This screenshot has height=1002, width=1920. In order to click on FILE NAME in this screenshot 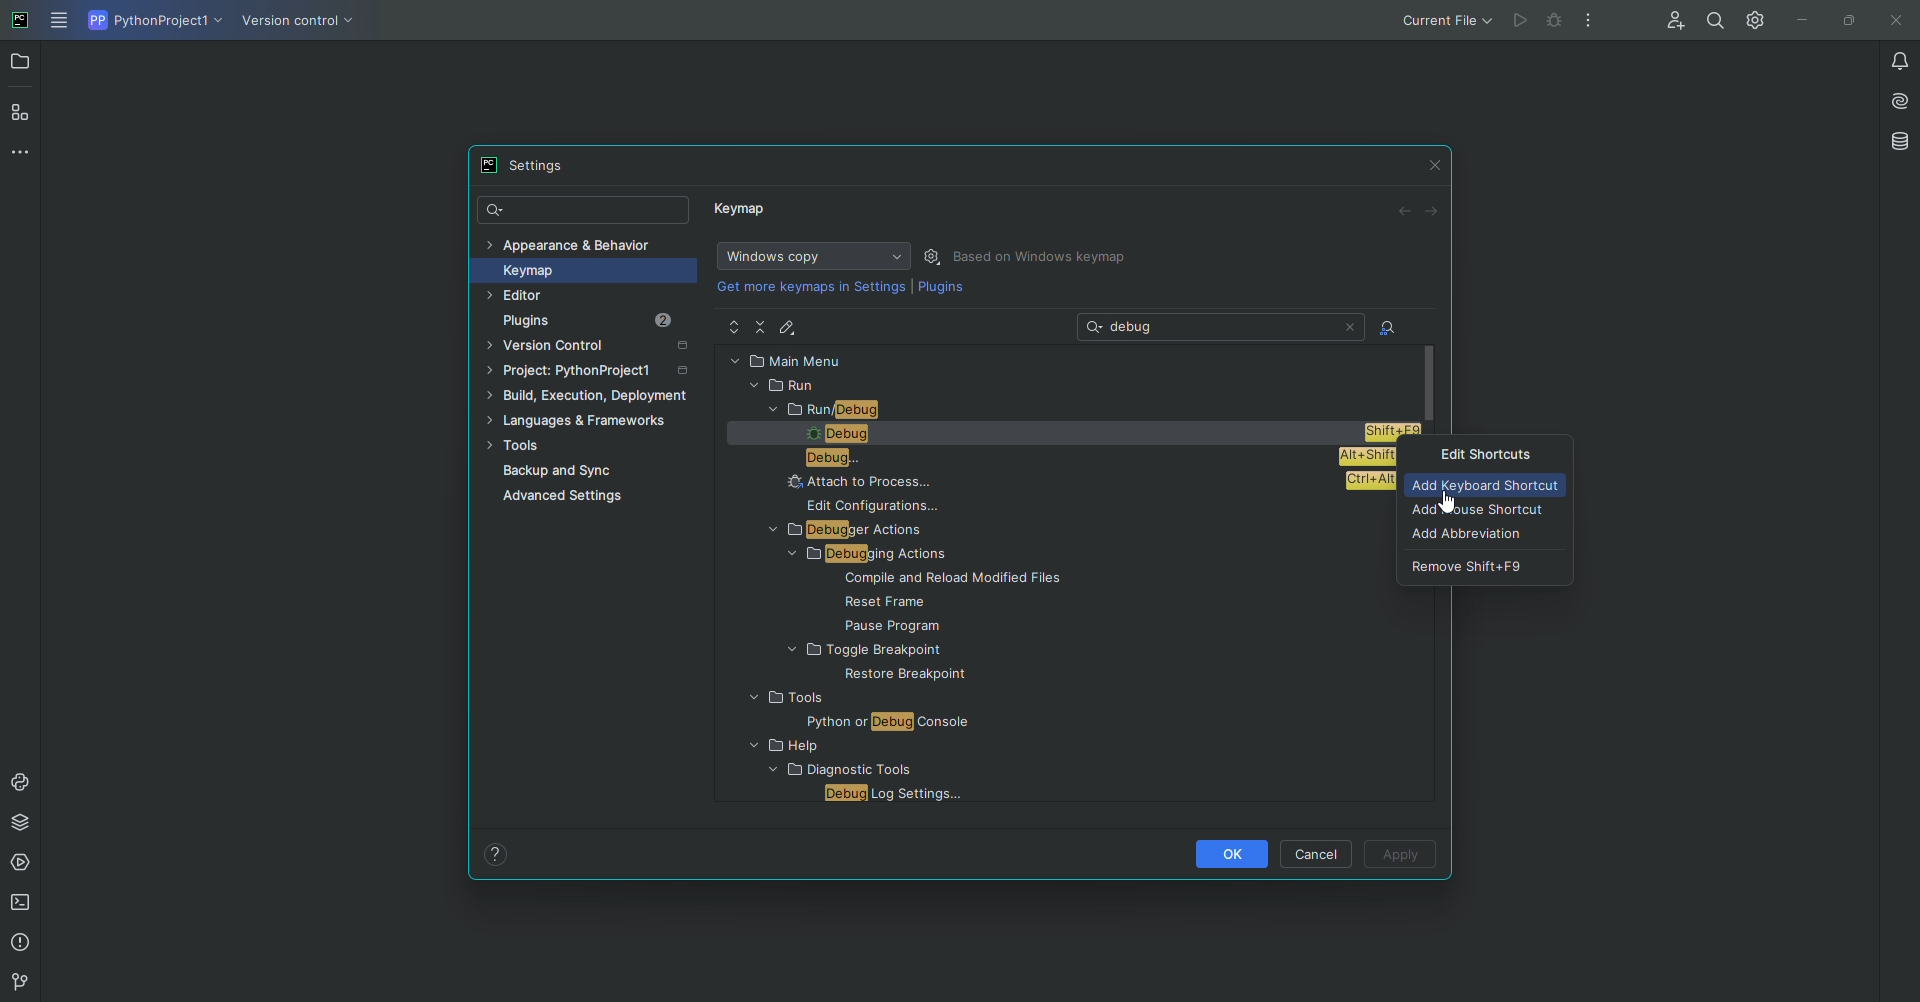, I will do `click(960, 602)`.